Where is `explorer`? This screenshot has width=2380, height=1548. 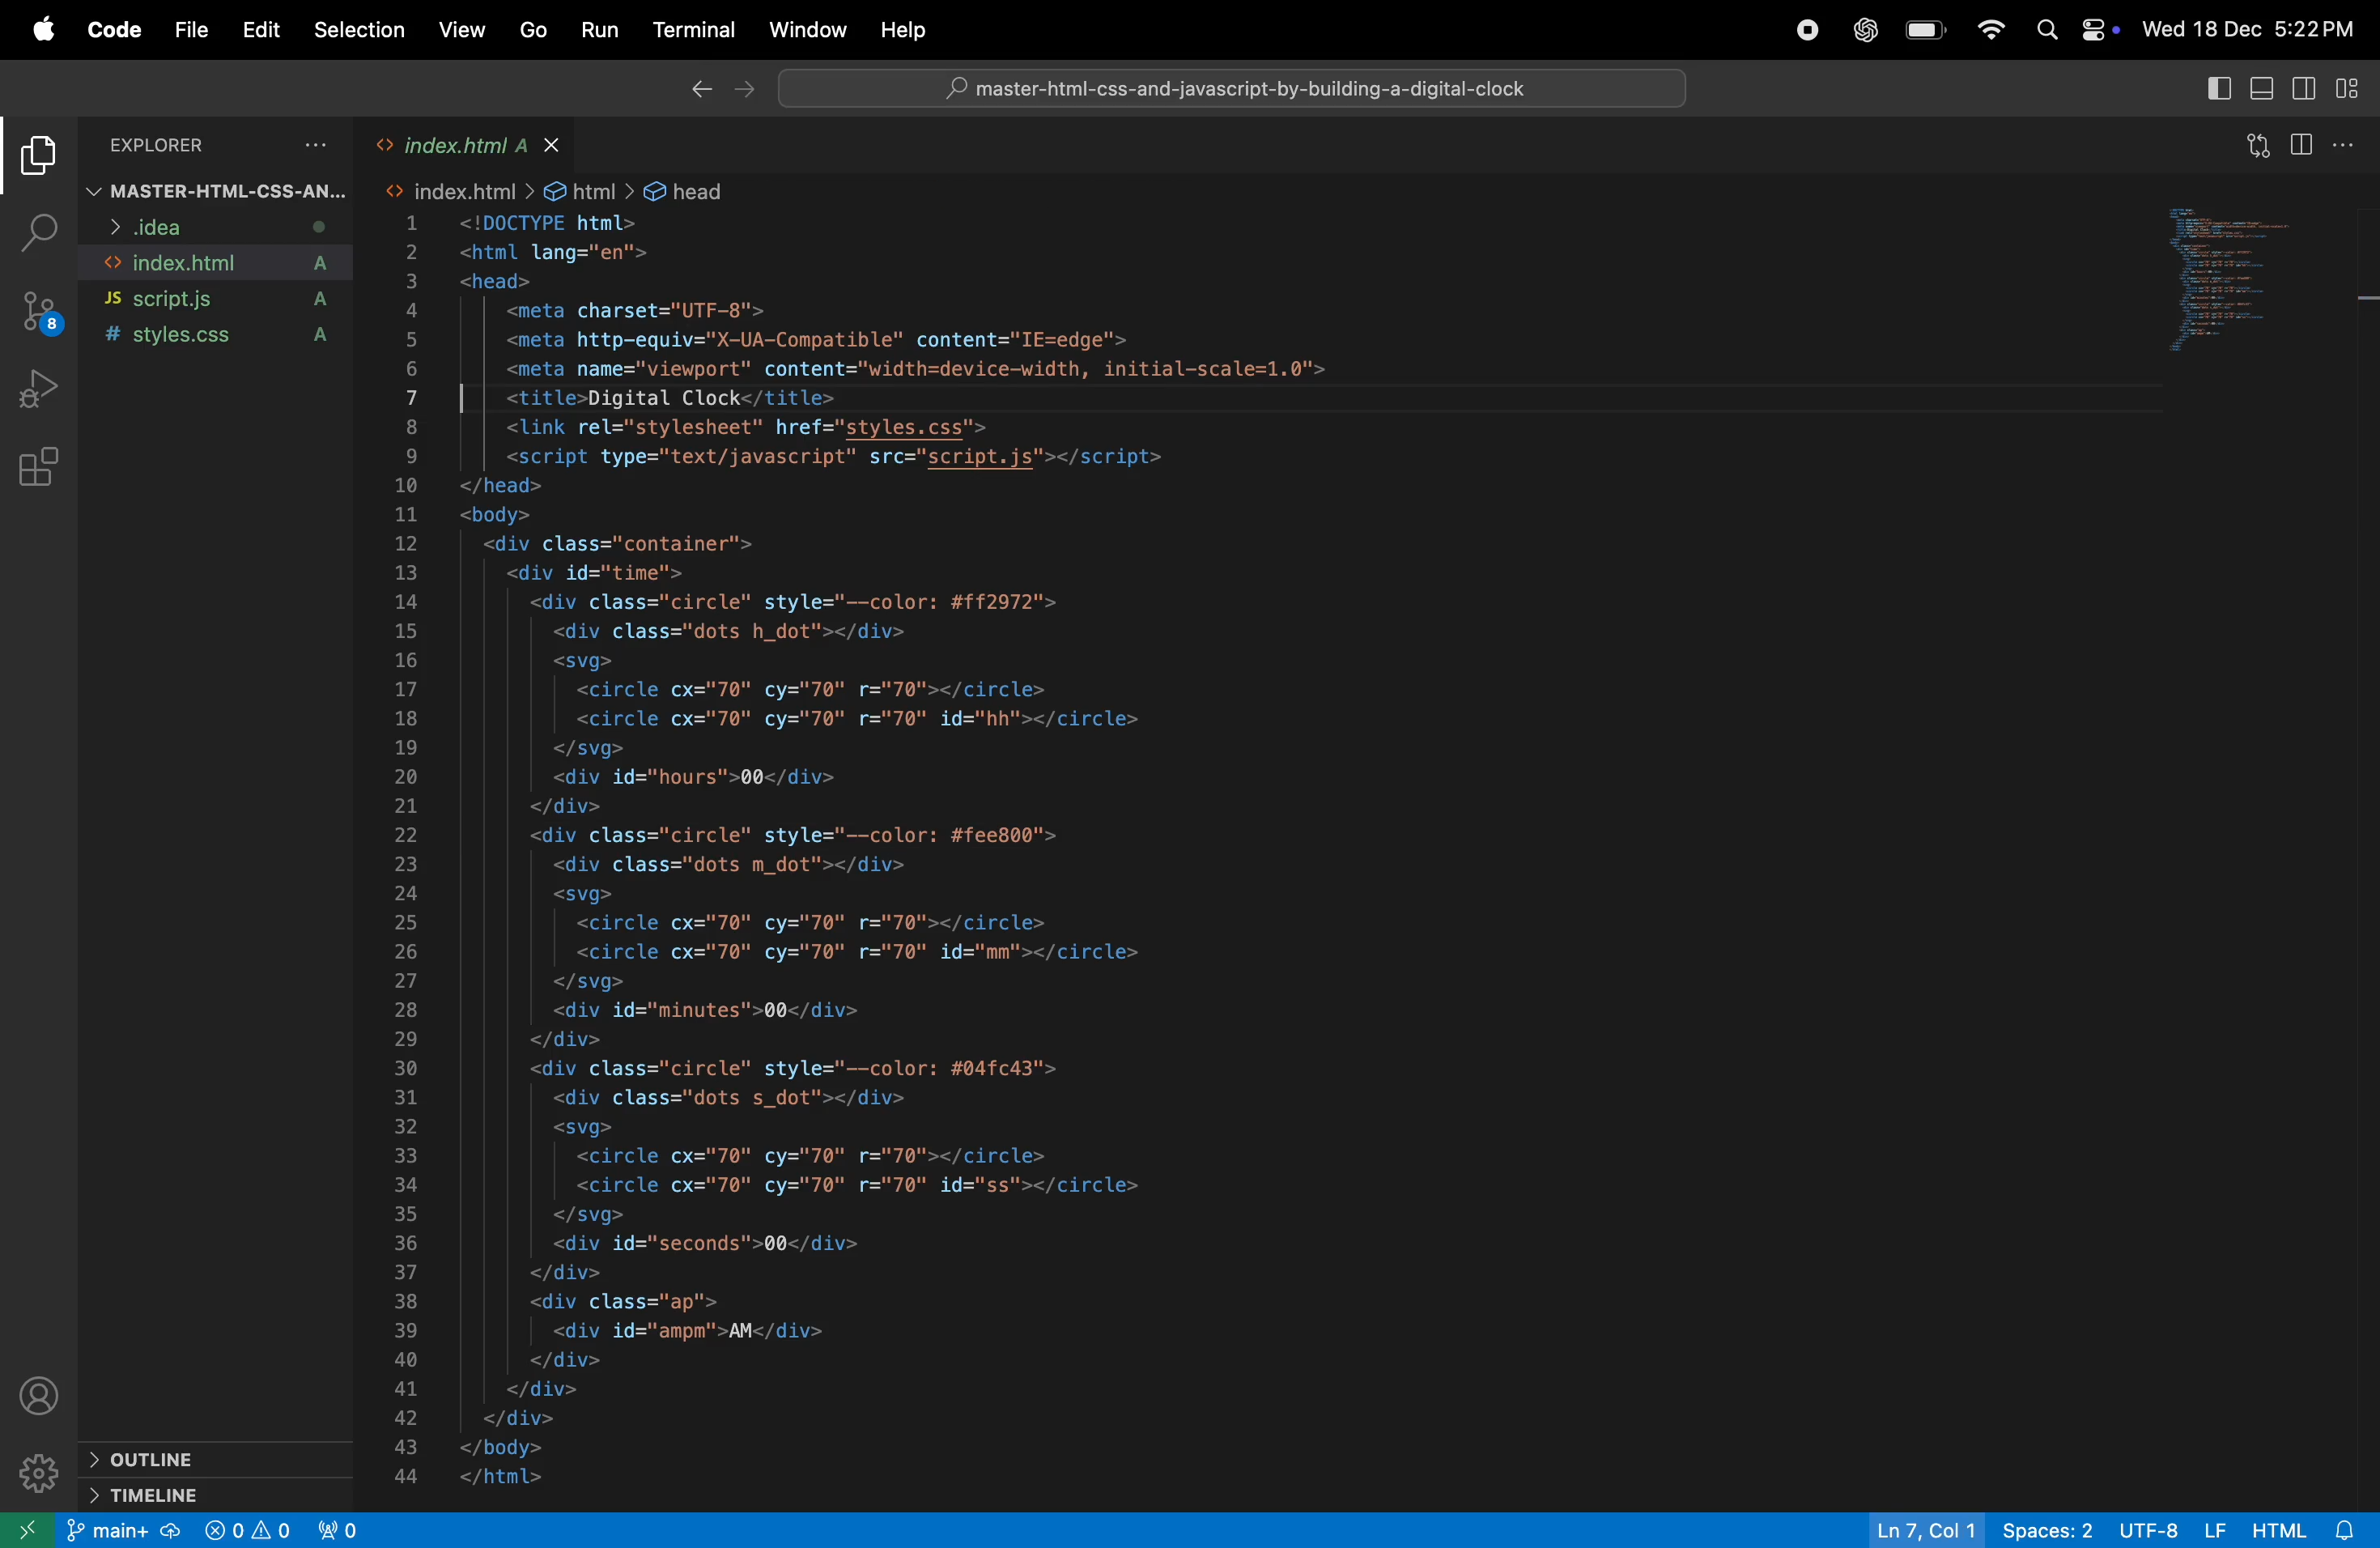 explorer is located at coordinates (224, 147).